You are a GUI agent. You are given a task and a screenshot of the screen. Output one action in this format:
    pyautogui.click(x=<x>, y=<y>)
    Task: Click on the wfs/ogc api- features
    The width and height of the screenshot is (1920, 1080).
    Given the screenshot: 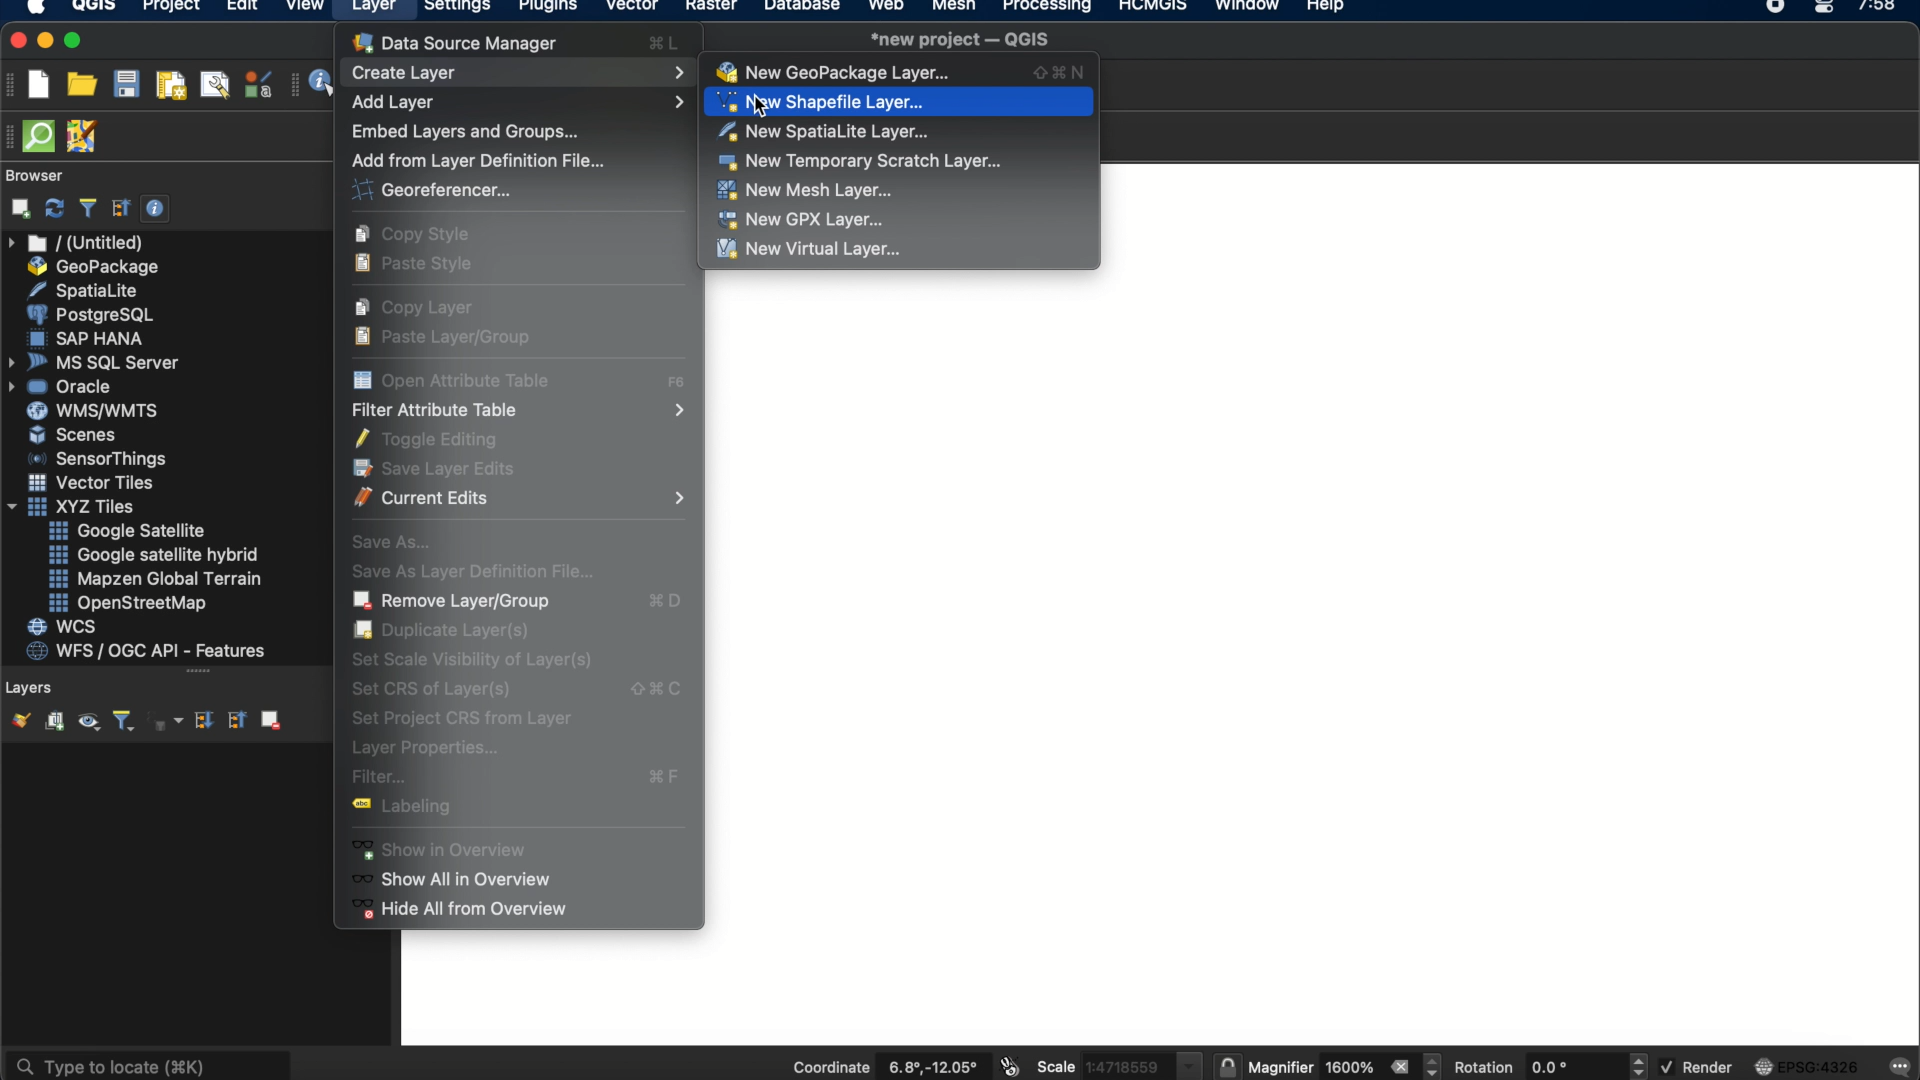 What is the action you would take?
    pyautogui.click(x=147, y=651)
    